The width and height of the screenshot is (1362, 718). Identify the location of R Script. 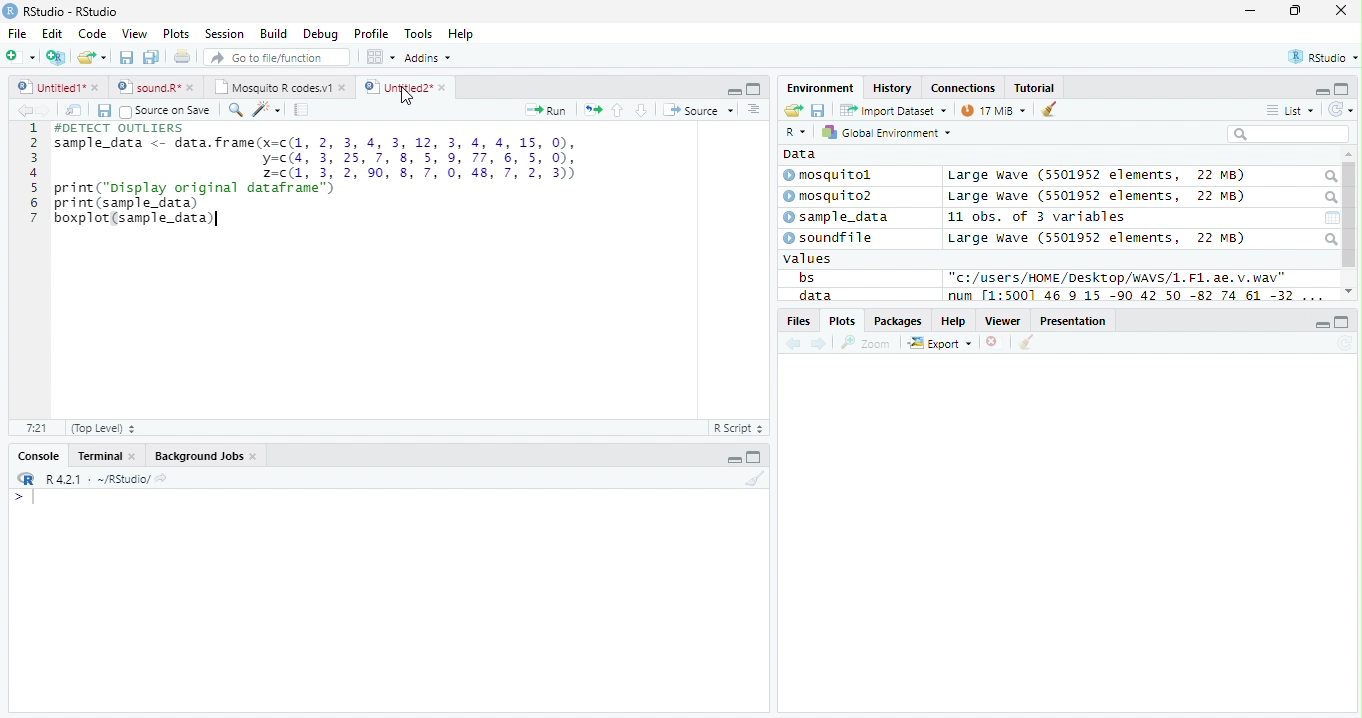
(739, 427).